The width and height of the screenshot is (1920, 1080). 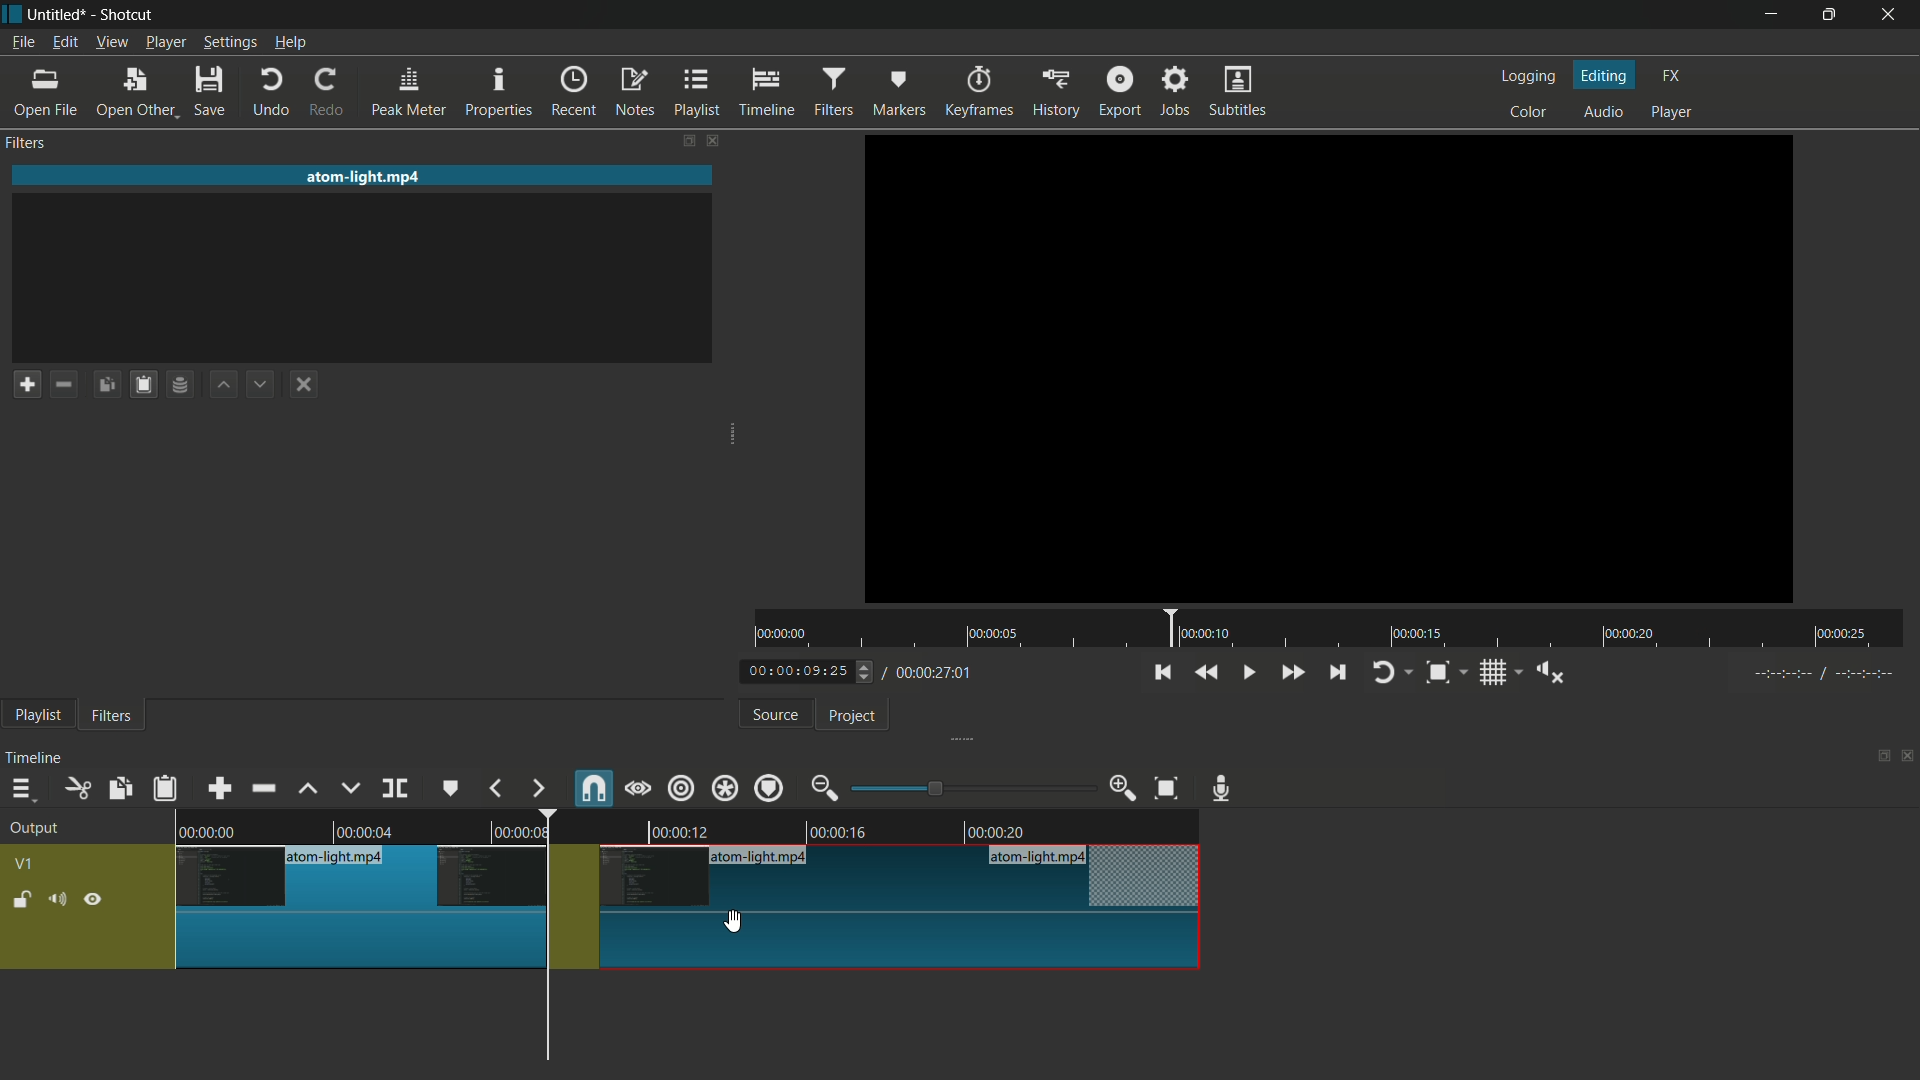 I want to click on next marker, so click(x=537, y=789).